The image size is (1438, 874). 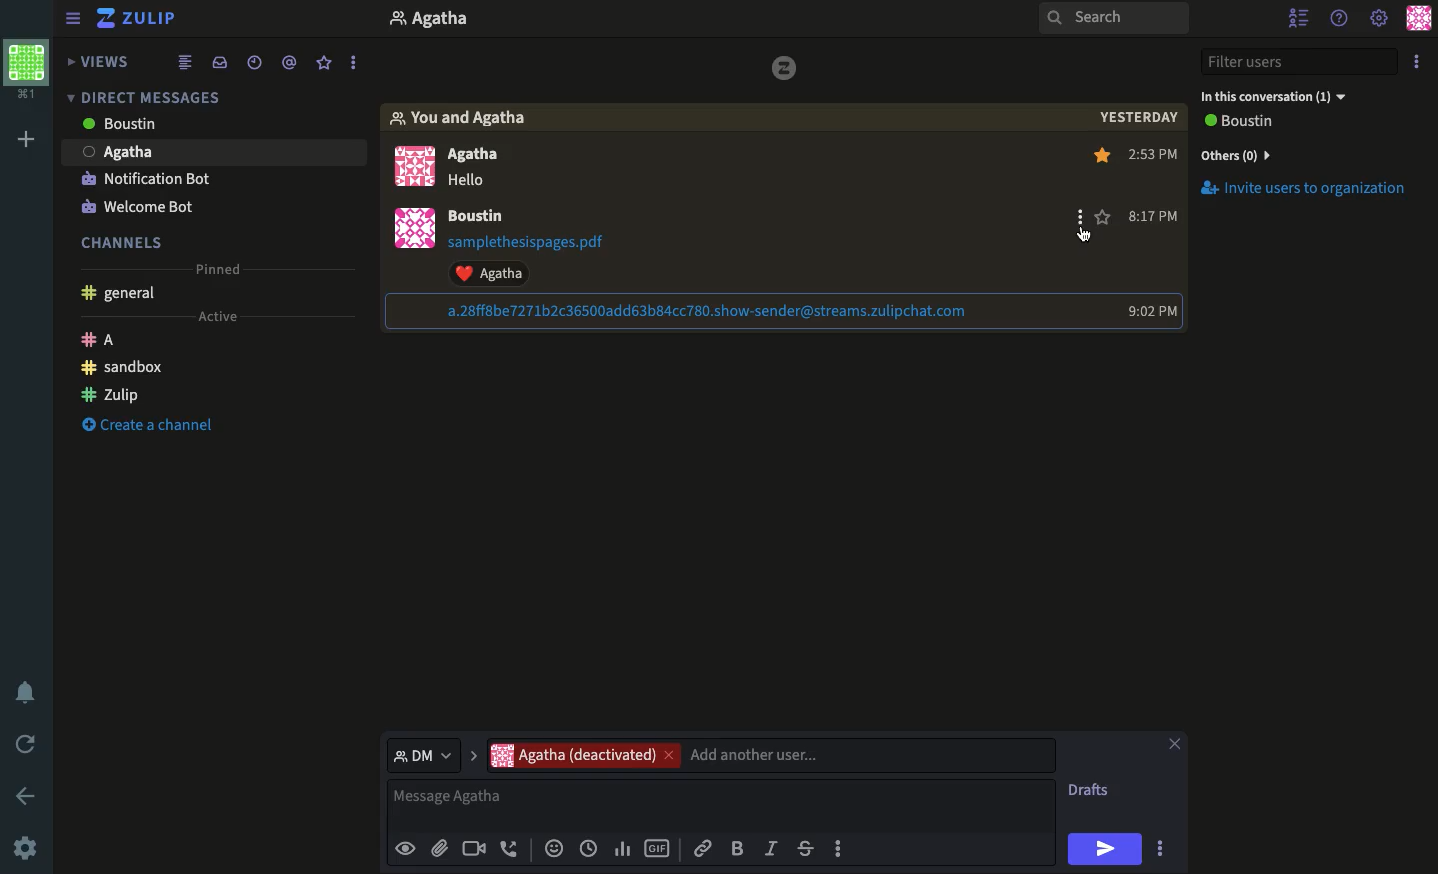 What do you see at coordinates (1421, 17) in the screenshot?
I see `Profile` at bounding box center [1421, 17].